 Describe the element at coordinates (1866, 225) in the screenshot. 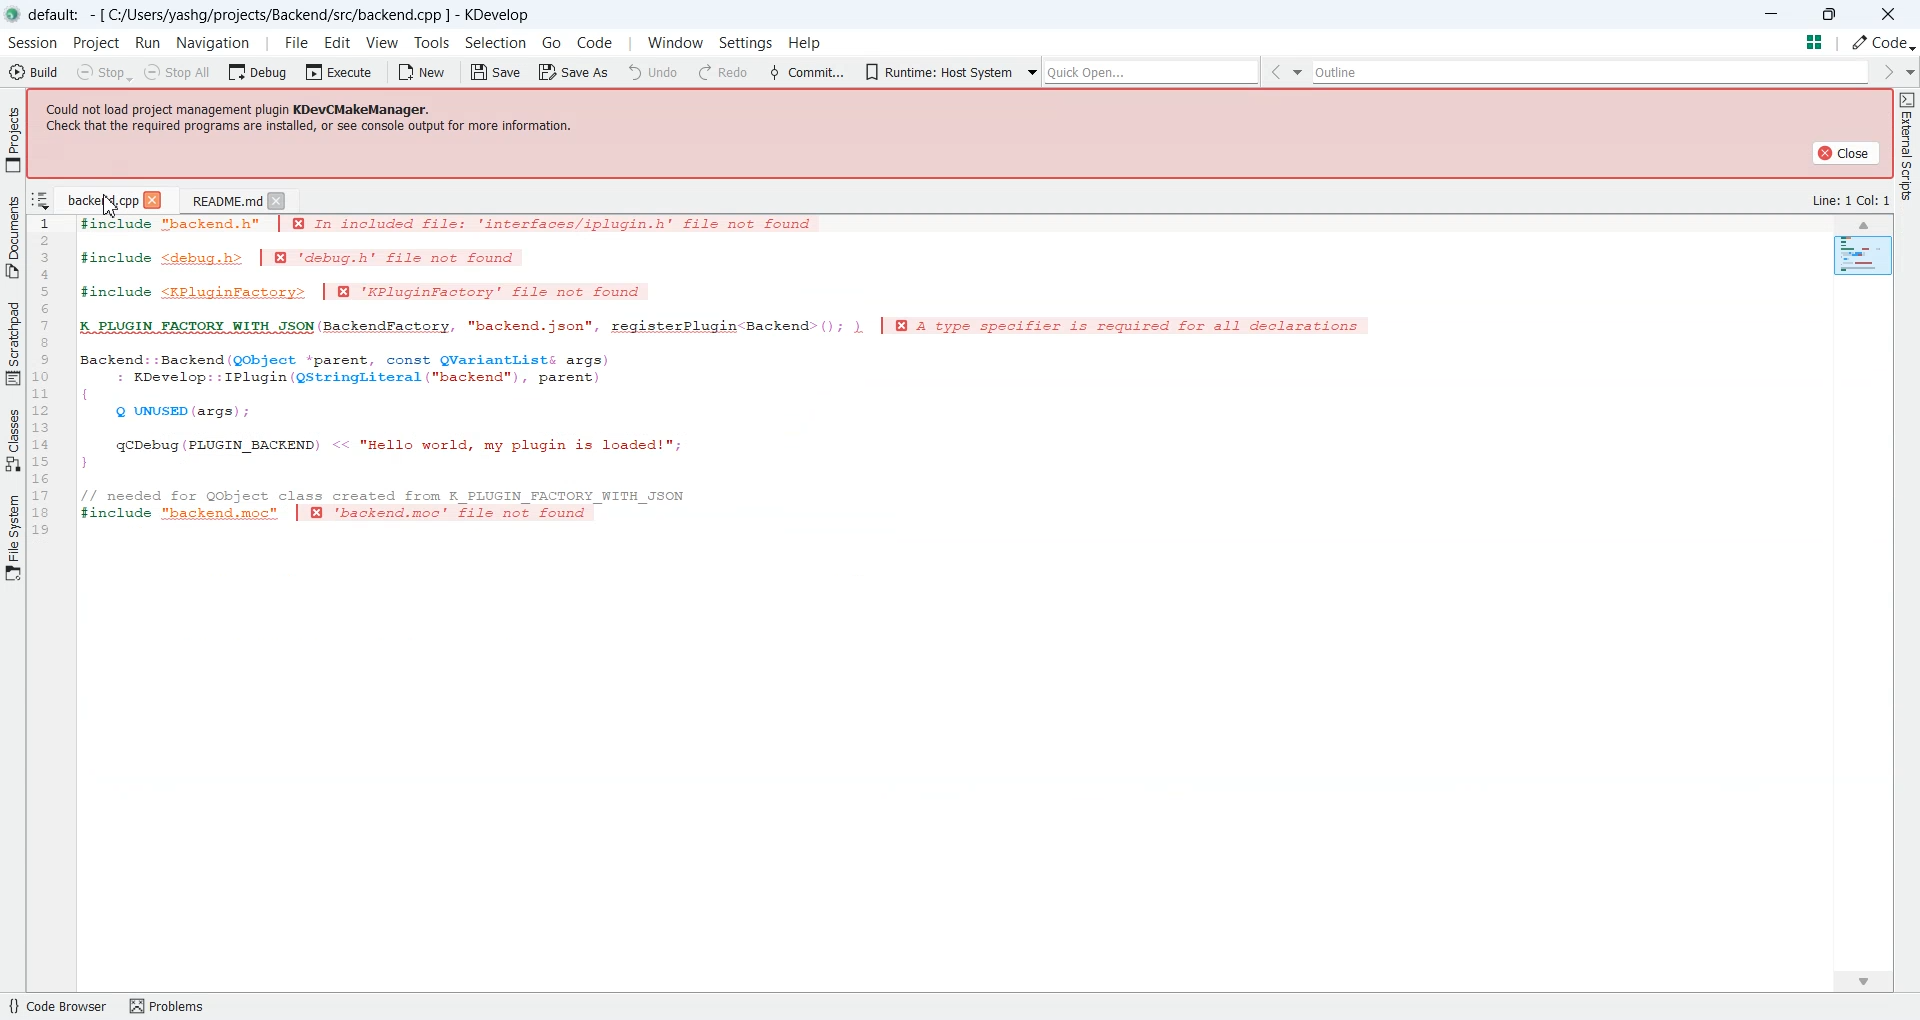

I see `Scroll up` at that location.